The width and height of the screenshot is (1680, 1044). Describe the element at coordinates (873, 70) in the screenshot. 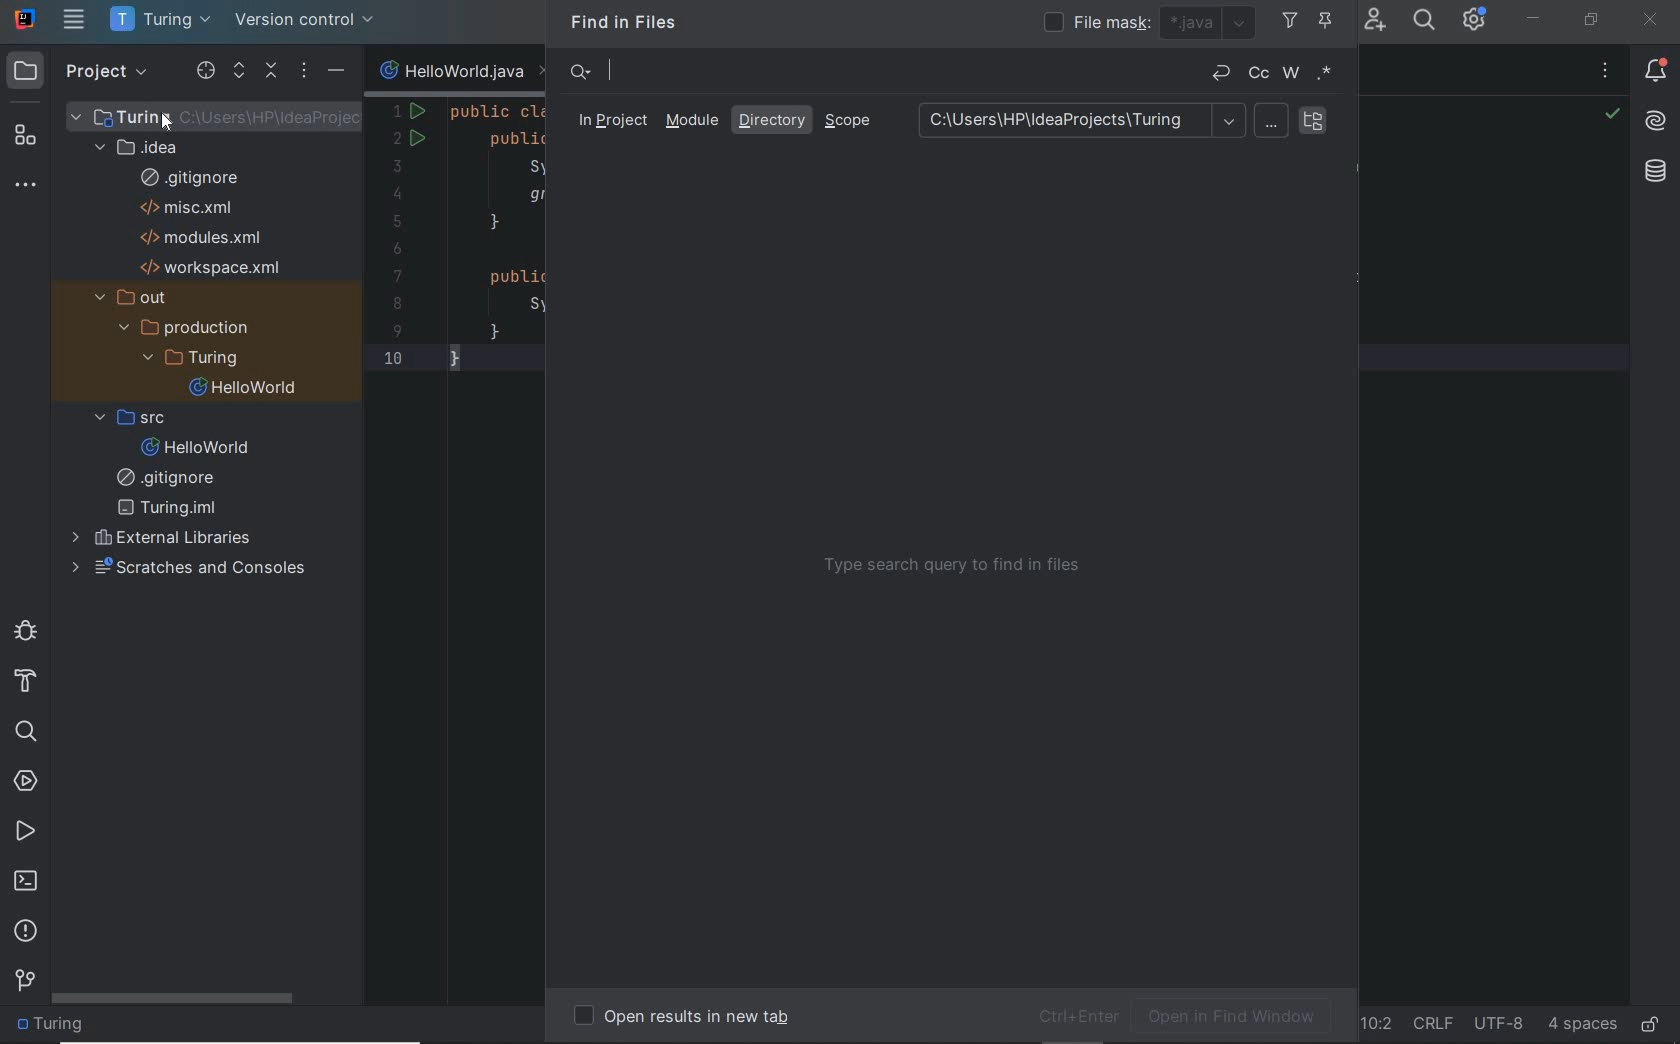

I see `Text to search` at that location.